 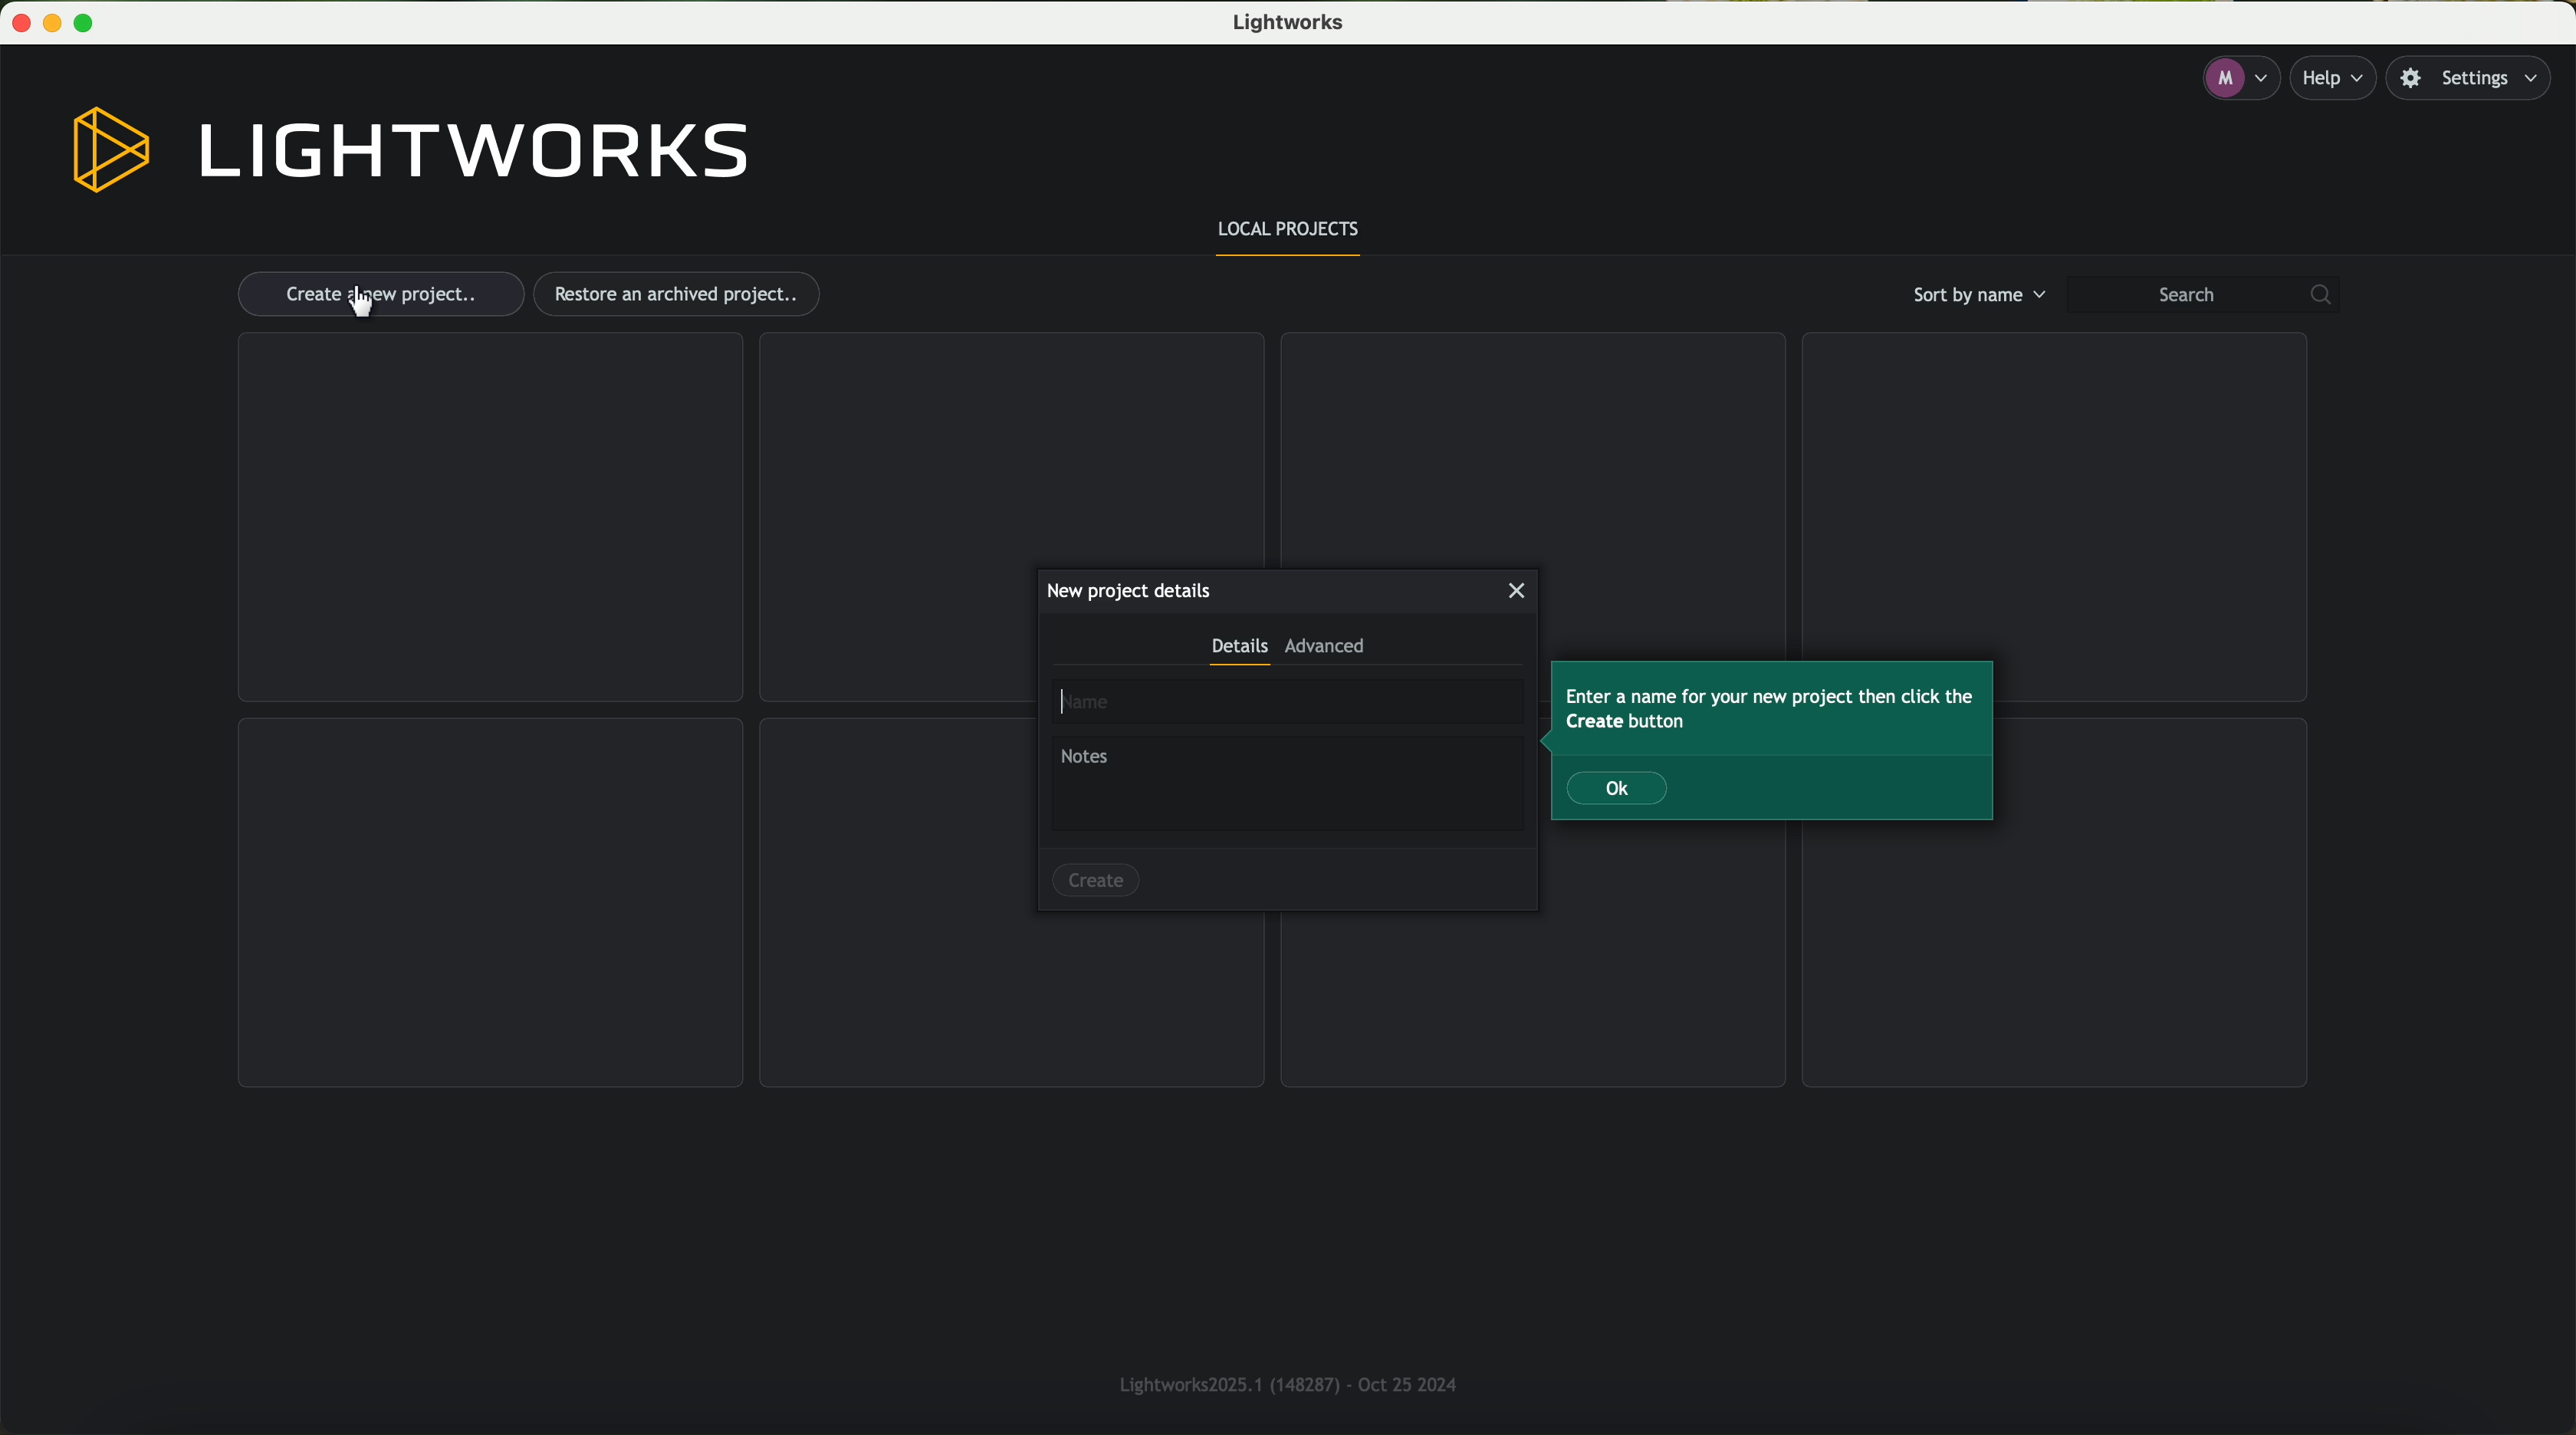 What do you see at coordinates (1325, 651) in the screenshot?
I see `advanced` at bounding box center [1325, 651].